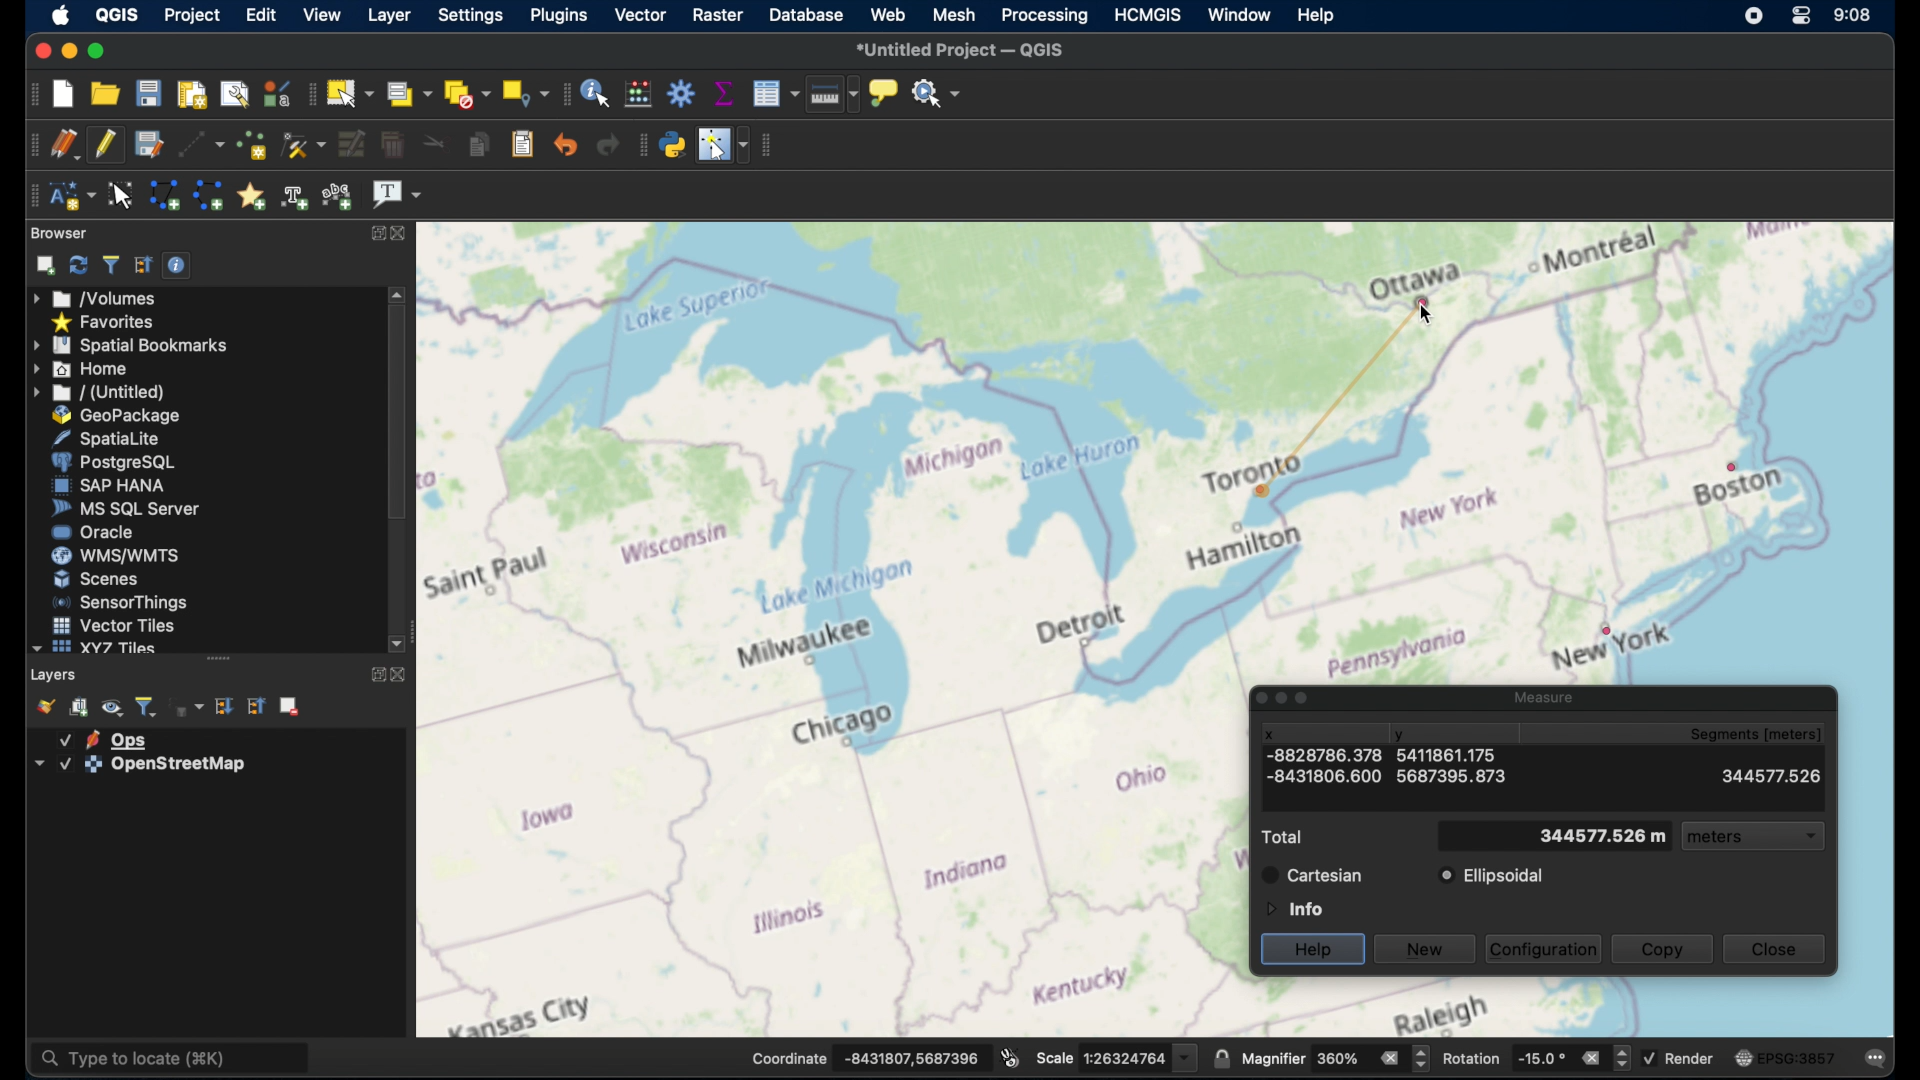  Describe the element at coordinates (1312, 950) in the screenshot. I see `help` at that location.